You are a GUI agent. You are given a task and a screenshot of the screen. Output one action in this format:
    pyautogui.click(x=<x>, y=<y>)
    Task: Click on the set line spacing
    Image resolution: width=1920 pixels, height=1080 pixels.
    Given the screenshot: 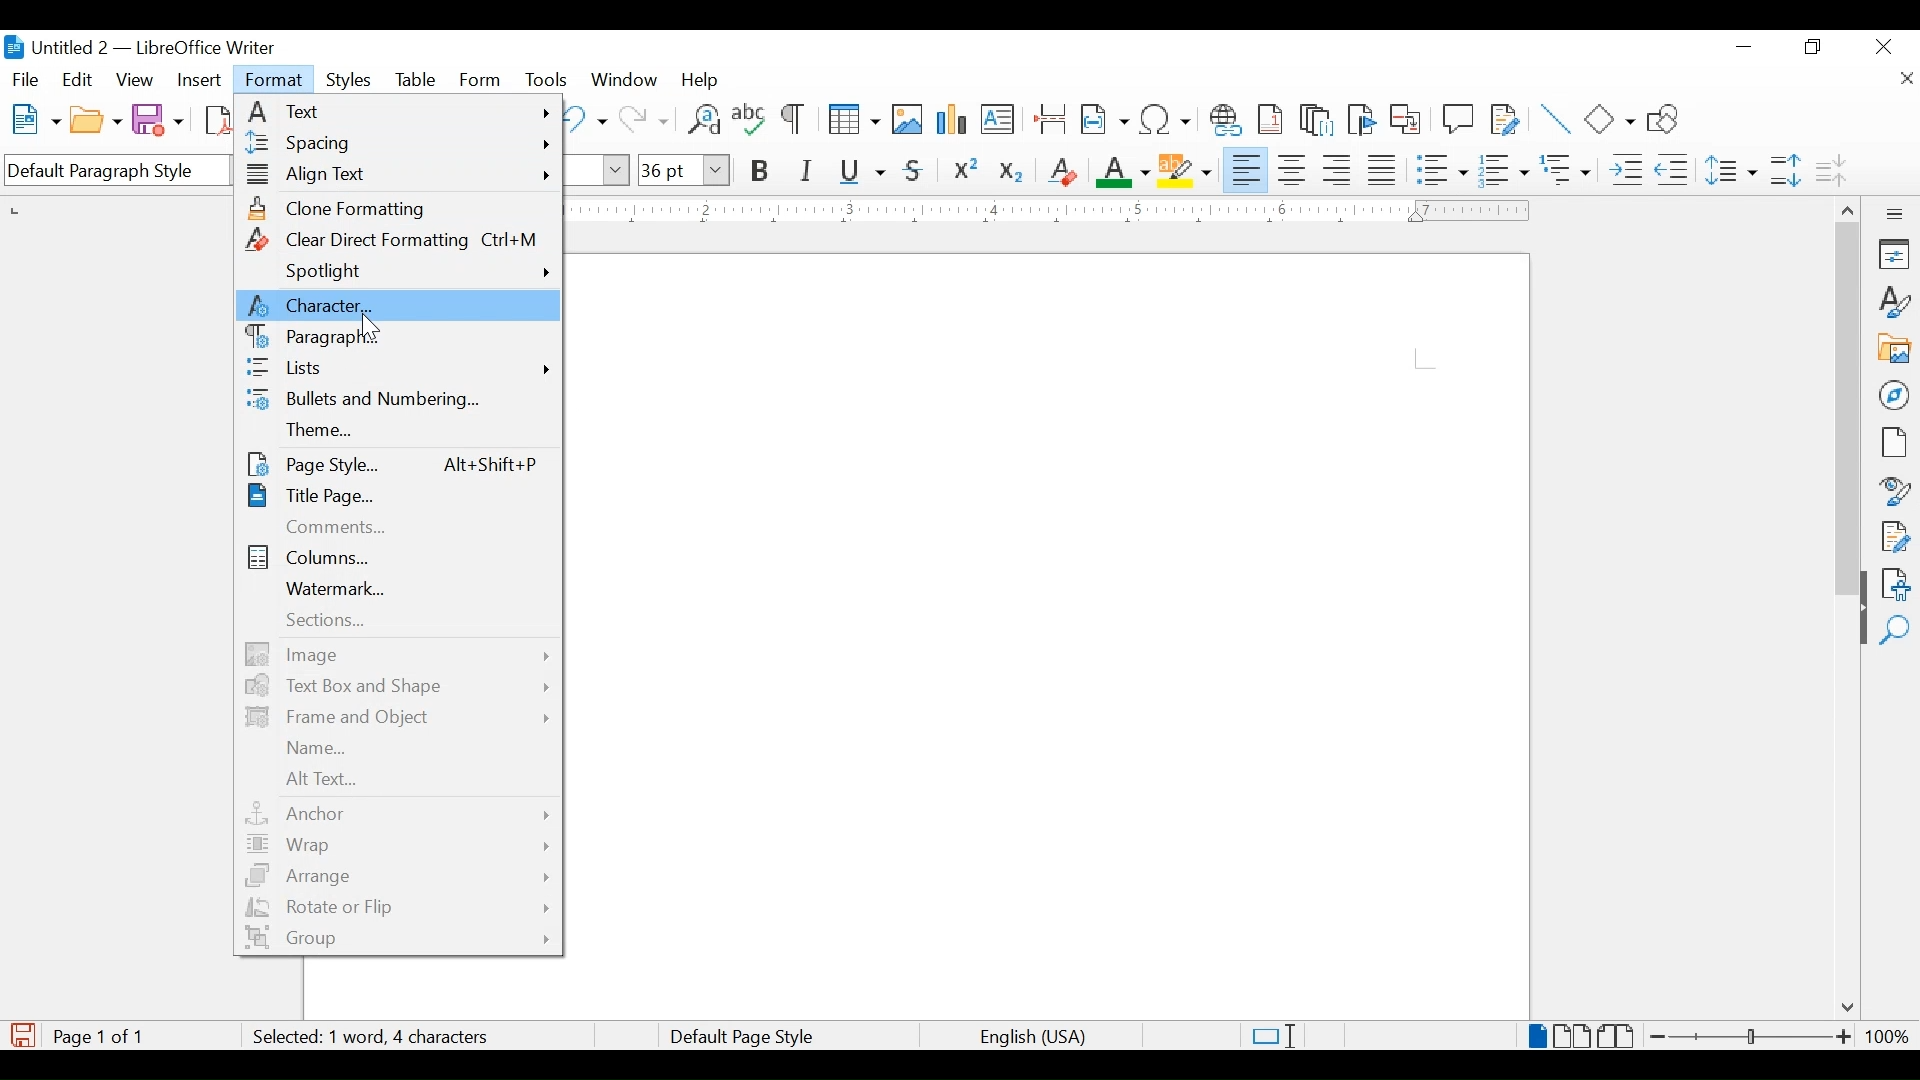 What is the action you would take?
    pyautogui.click(x=1733, y=170)
    